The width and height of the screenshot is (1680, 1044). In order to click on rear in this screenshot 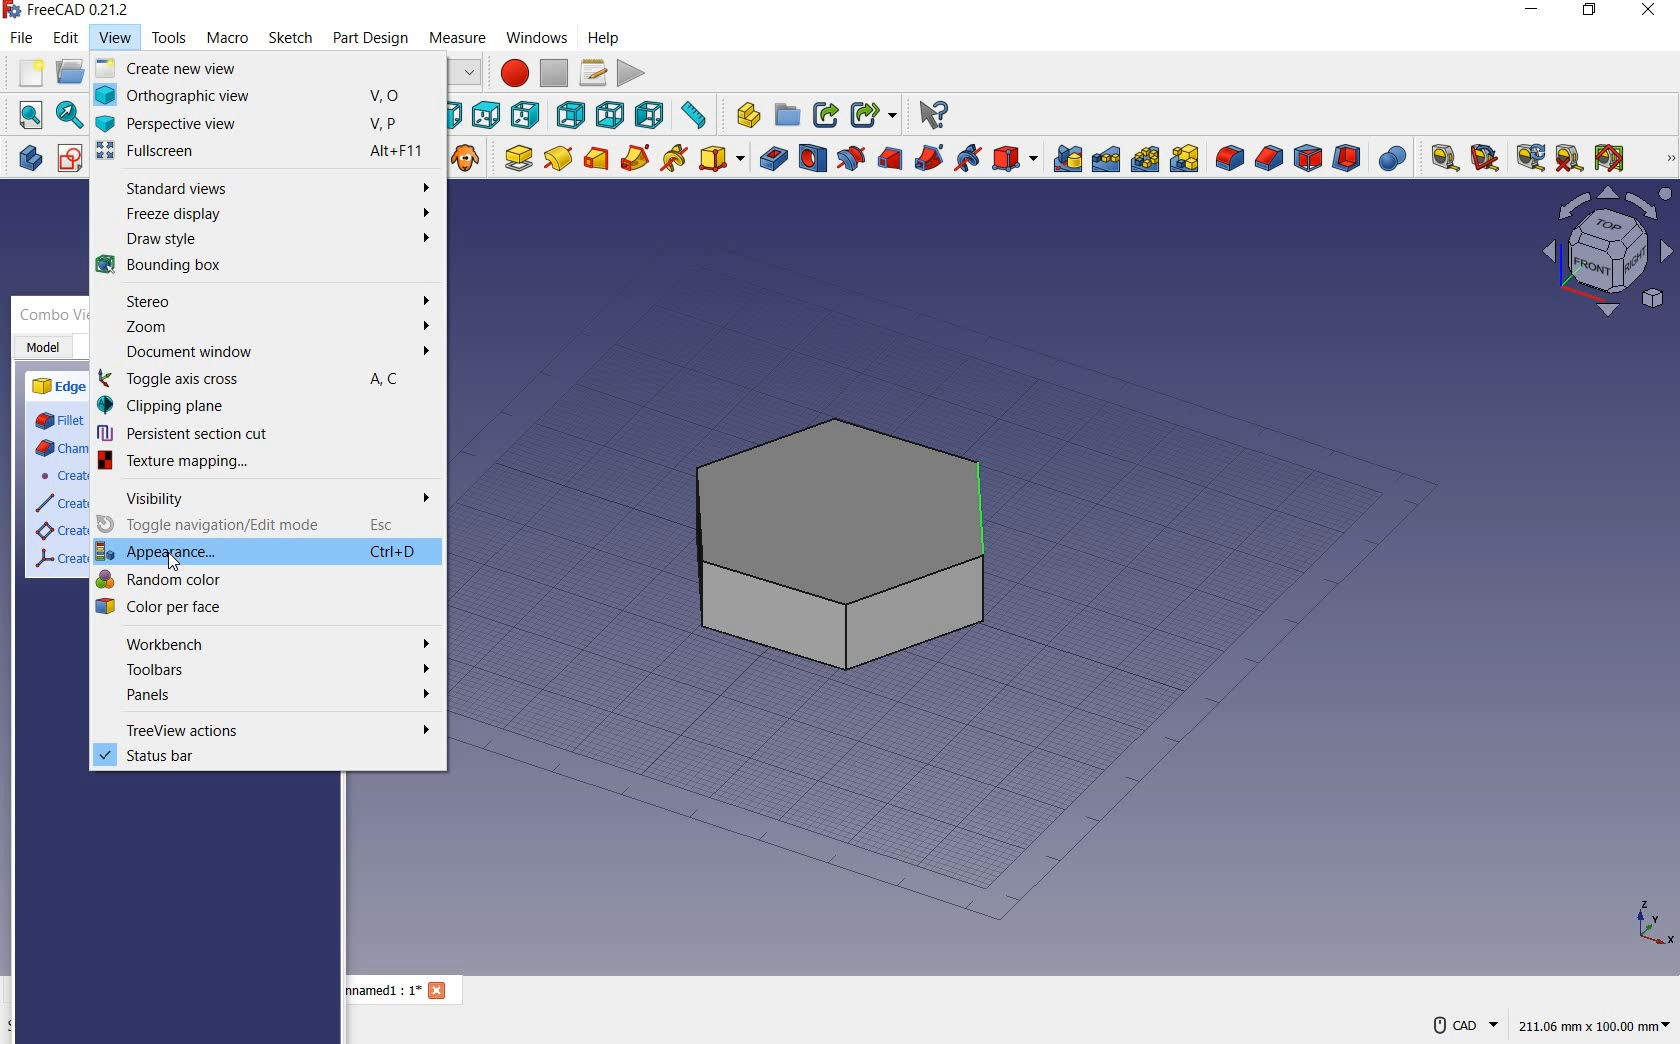, I will do `click(571, 115)`.